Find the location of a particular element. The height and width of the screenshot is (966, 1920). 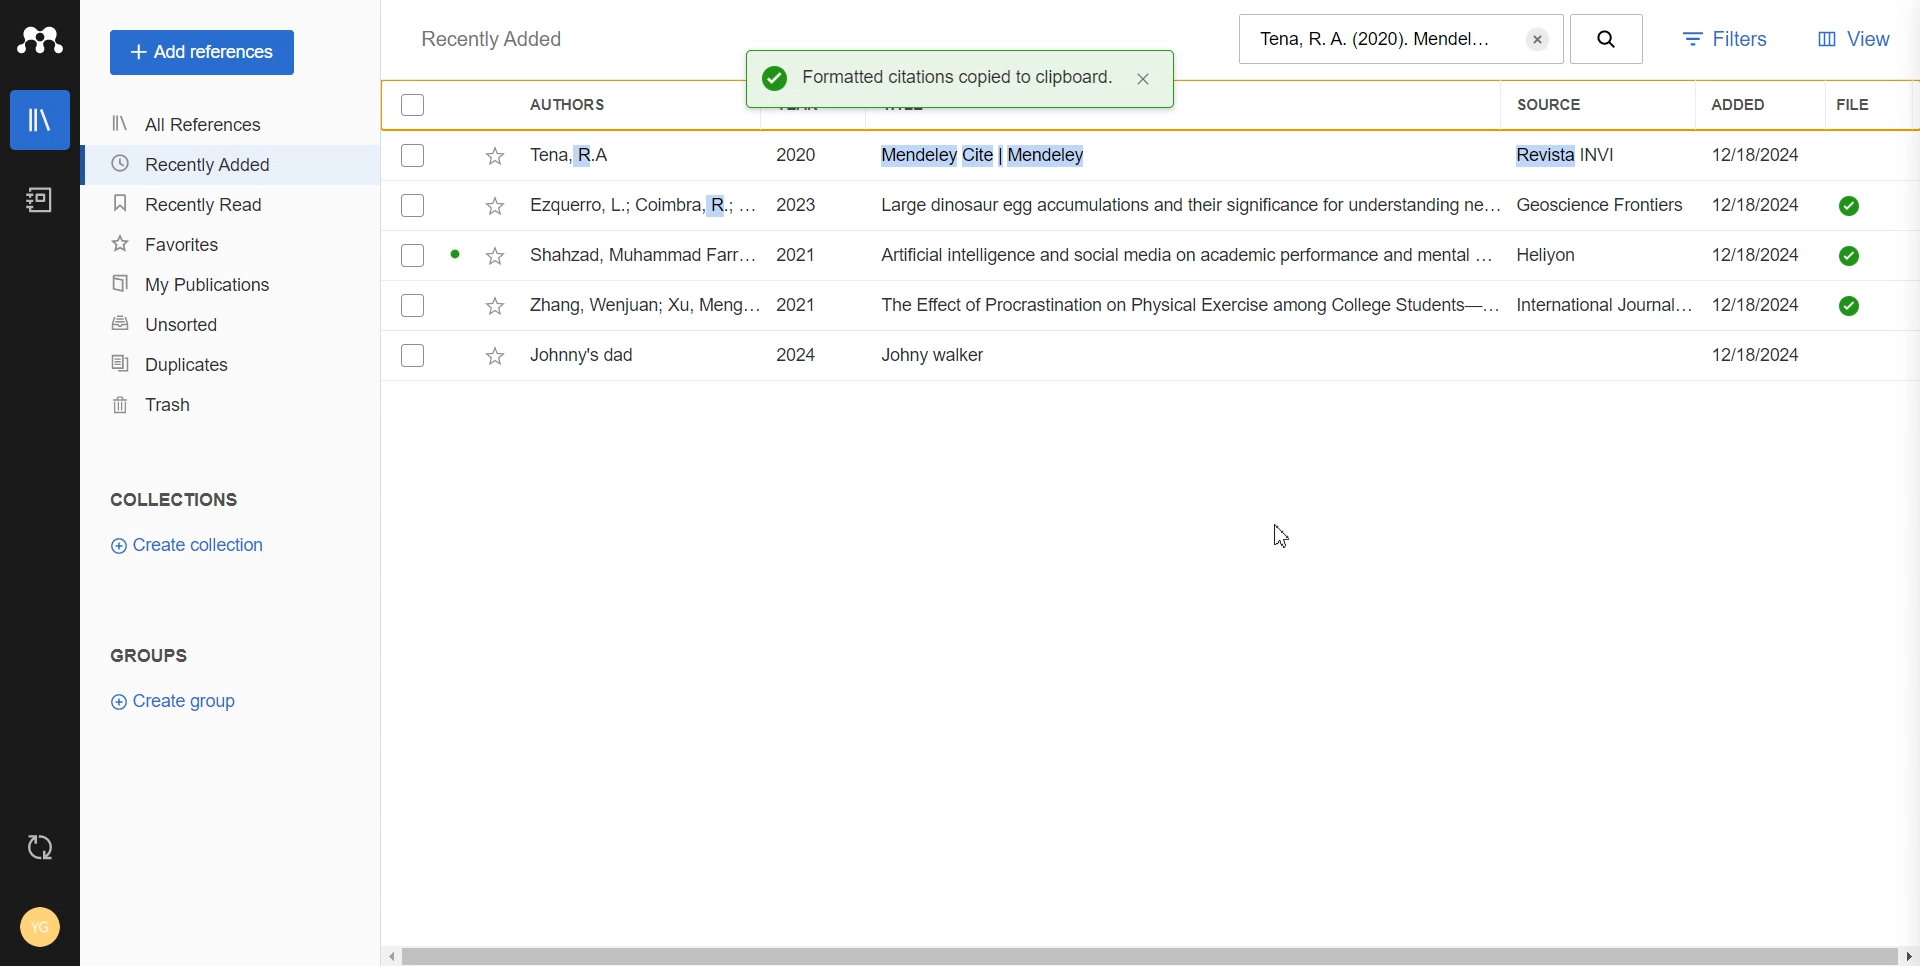

Trash is located at coordinates (231, 404).